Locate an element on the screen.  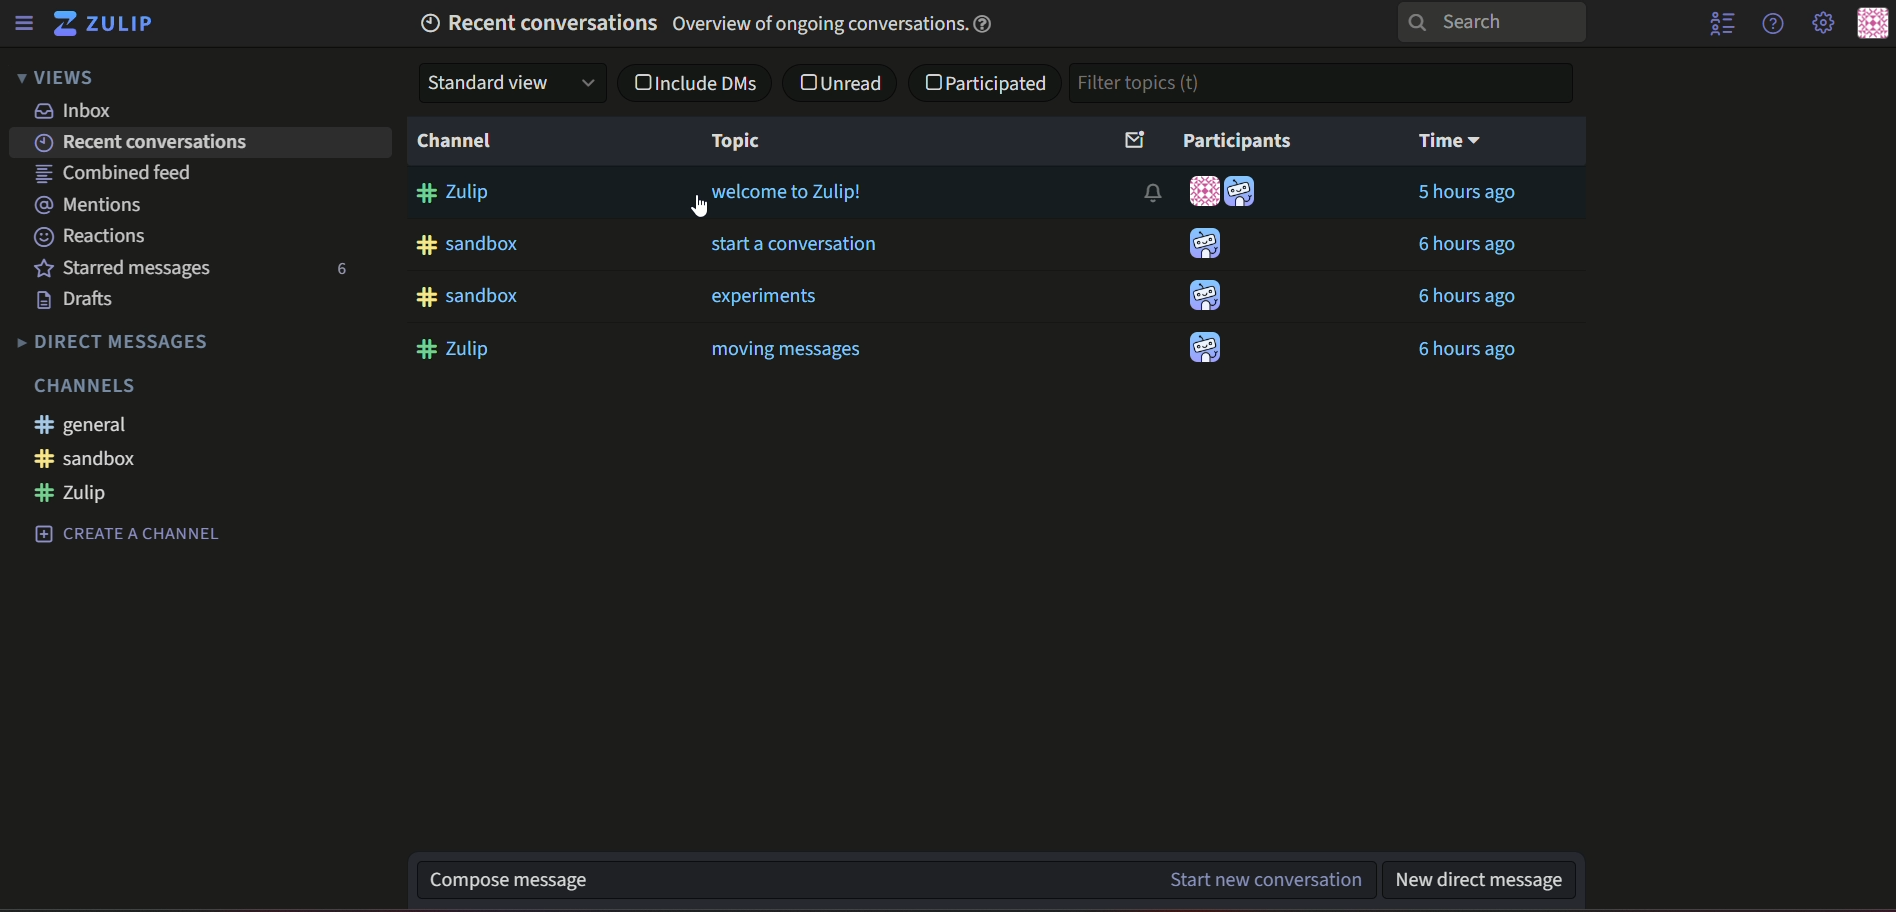
personal menu is located at coordinates (1871, 23).